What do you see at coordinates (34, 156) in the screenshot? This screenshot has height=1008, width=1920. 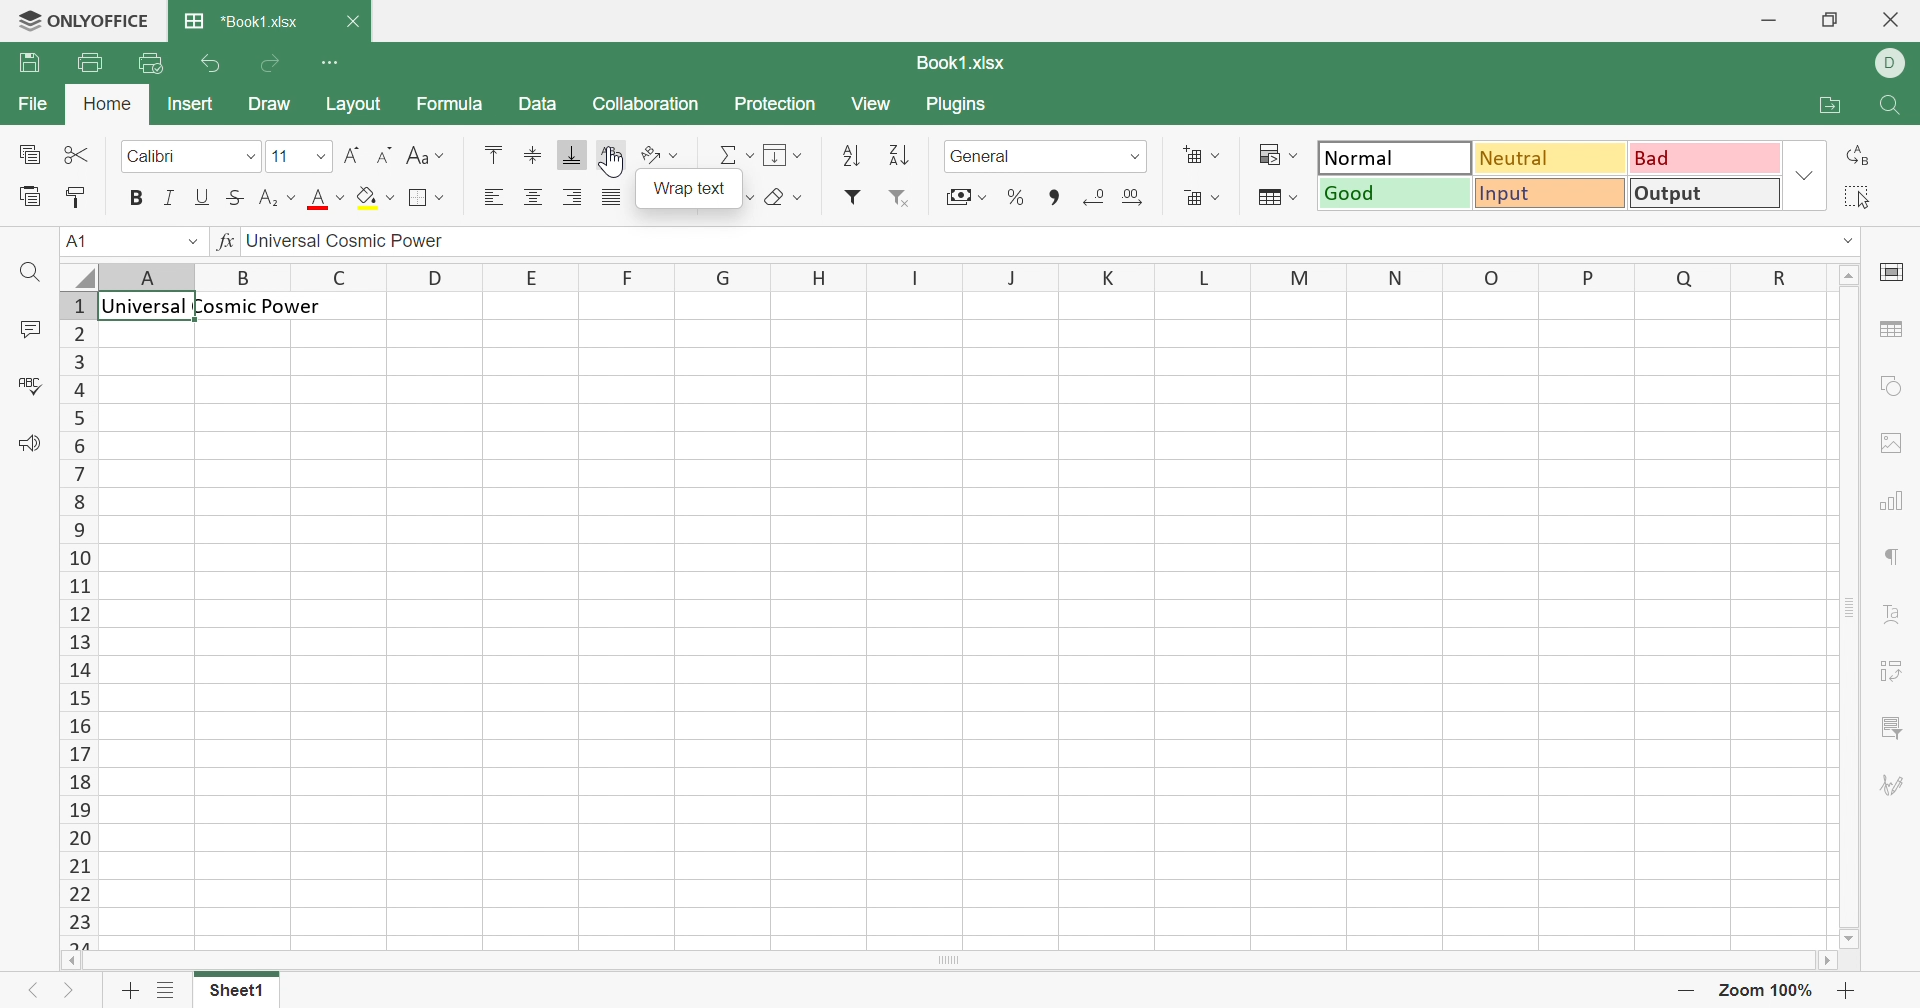 I see `Copy` at bounding box center [34, 156].